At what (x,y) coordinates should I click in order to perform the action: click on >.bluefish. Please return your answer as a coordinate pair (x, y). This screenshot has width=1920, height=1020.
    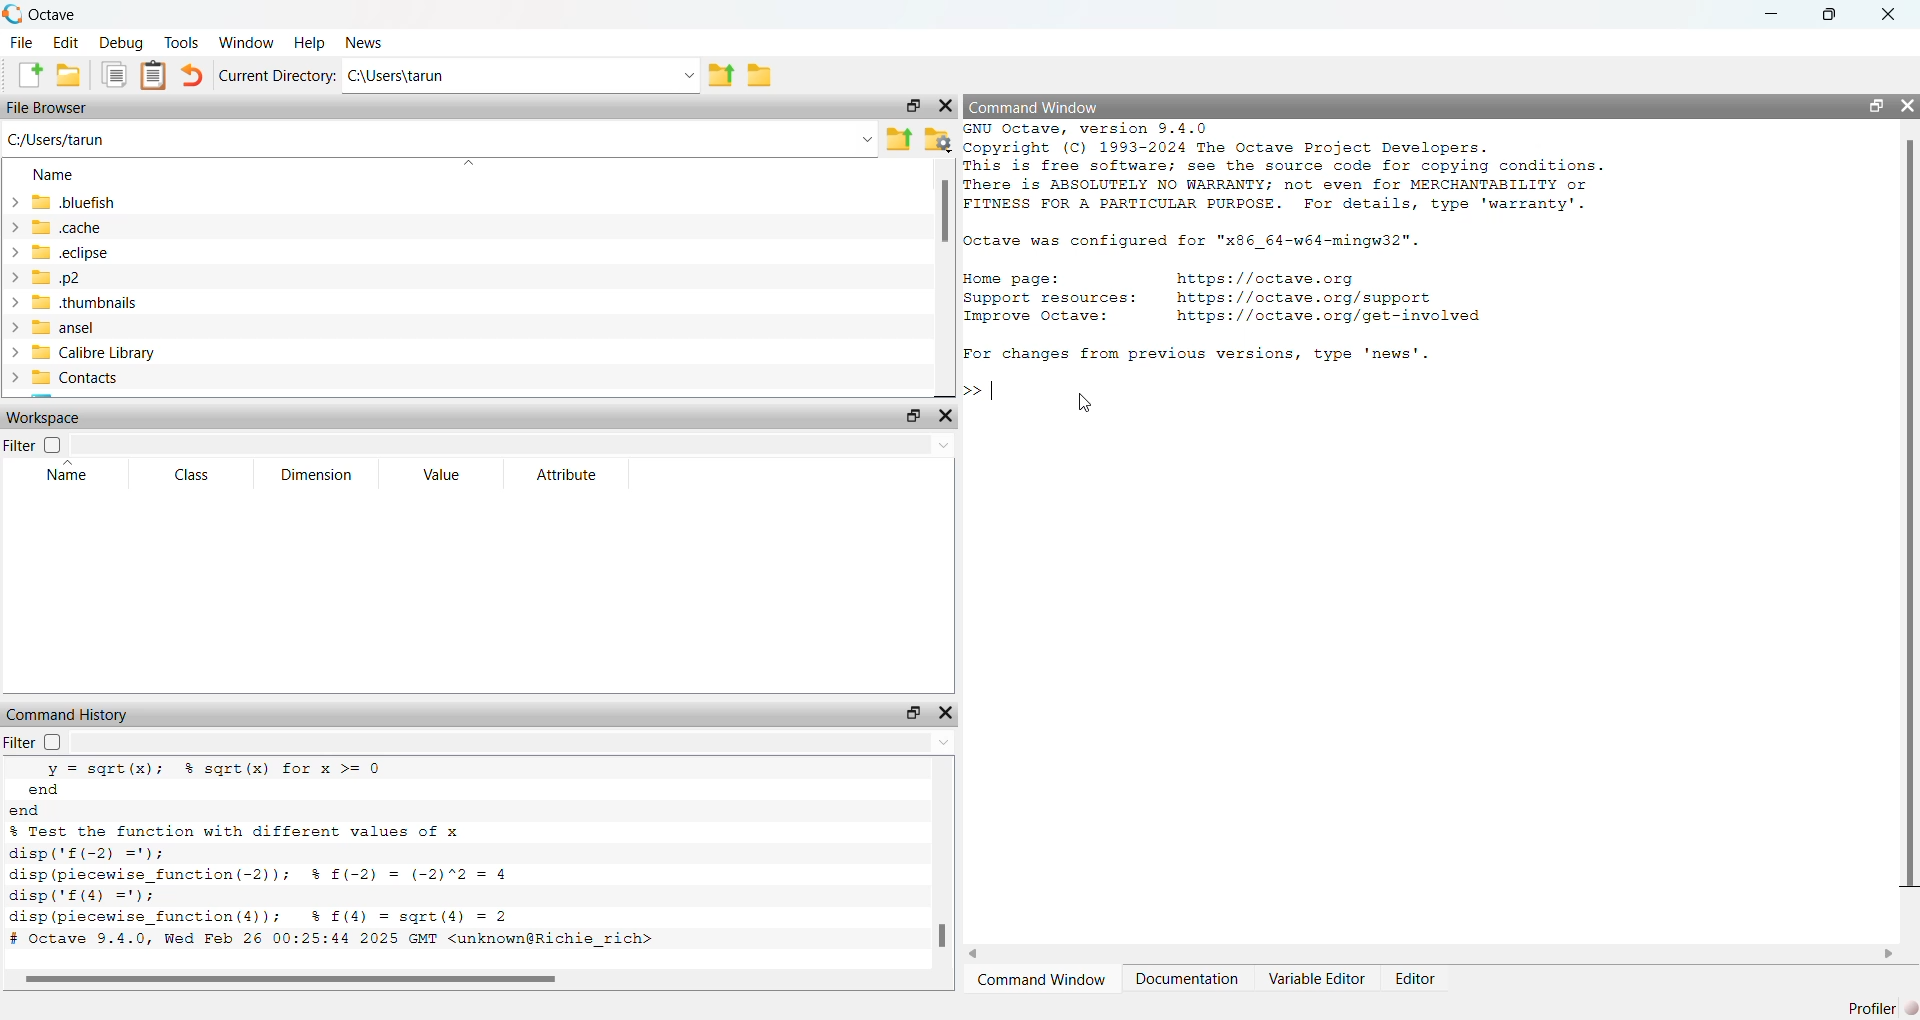
    Looking at the image, I should click on (69, 203).